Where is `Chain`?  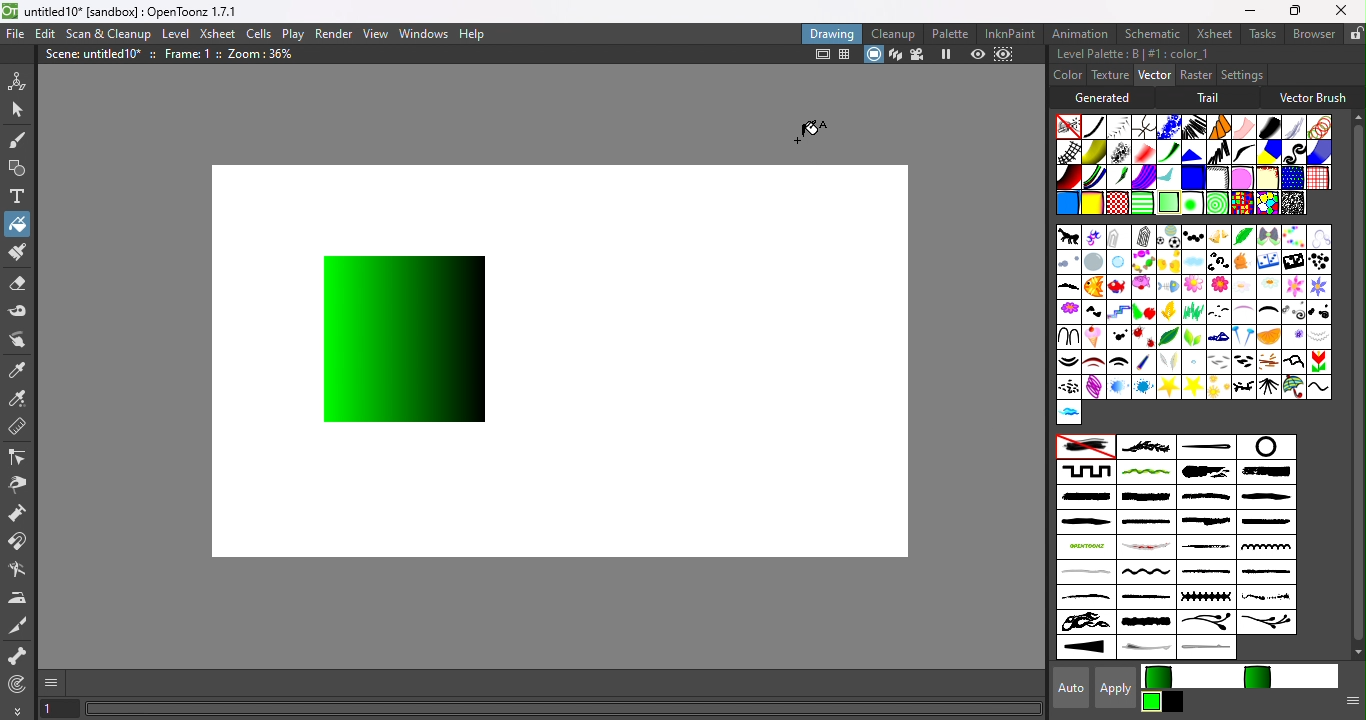 Chain is located at coordinates (1145, 126).